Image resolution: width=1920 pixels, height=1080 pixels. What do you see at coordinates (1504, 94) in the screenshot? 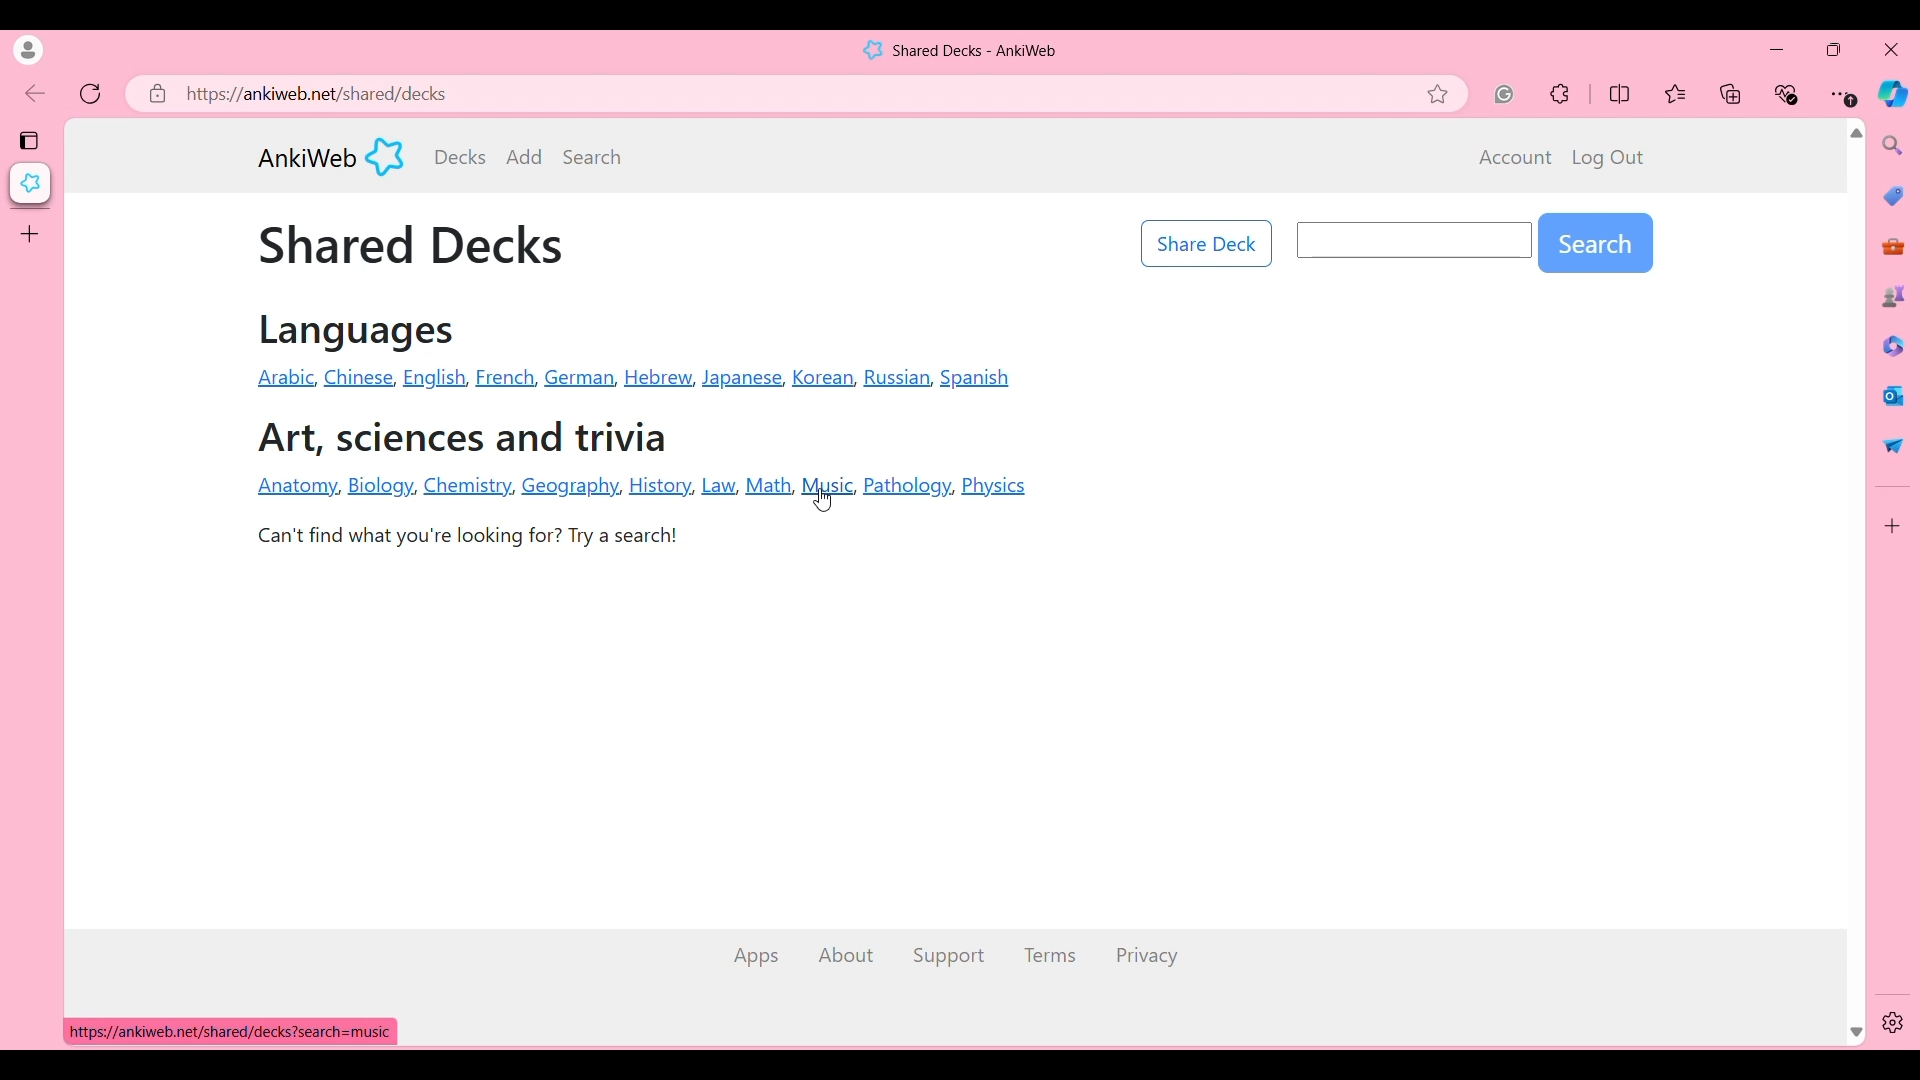
I see `Grammarly extension` at bounding box center [1504, 94].